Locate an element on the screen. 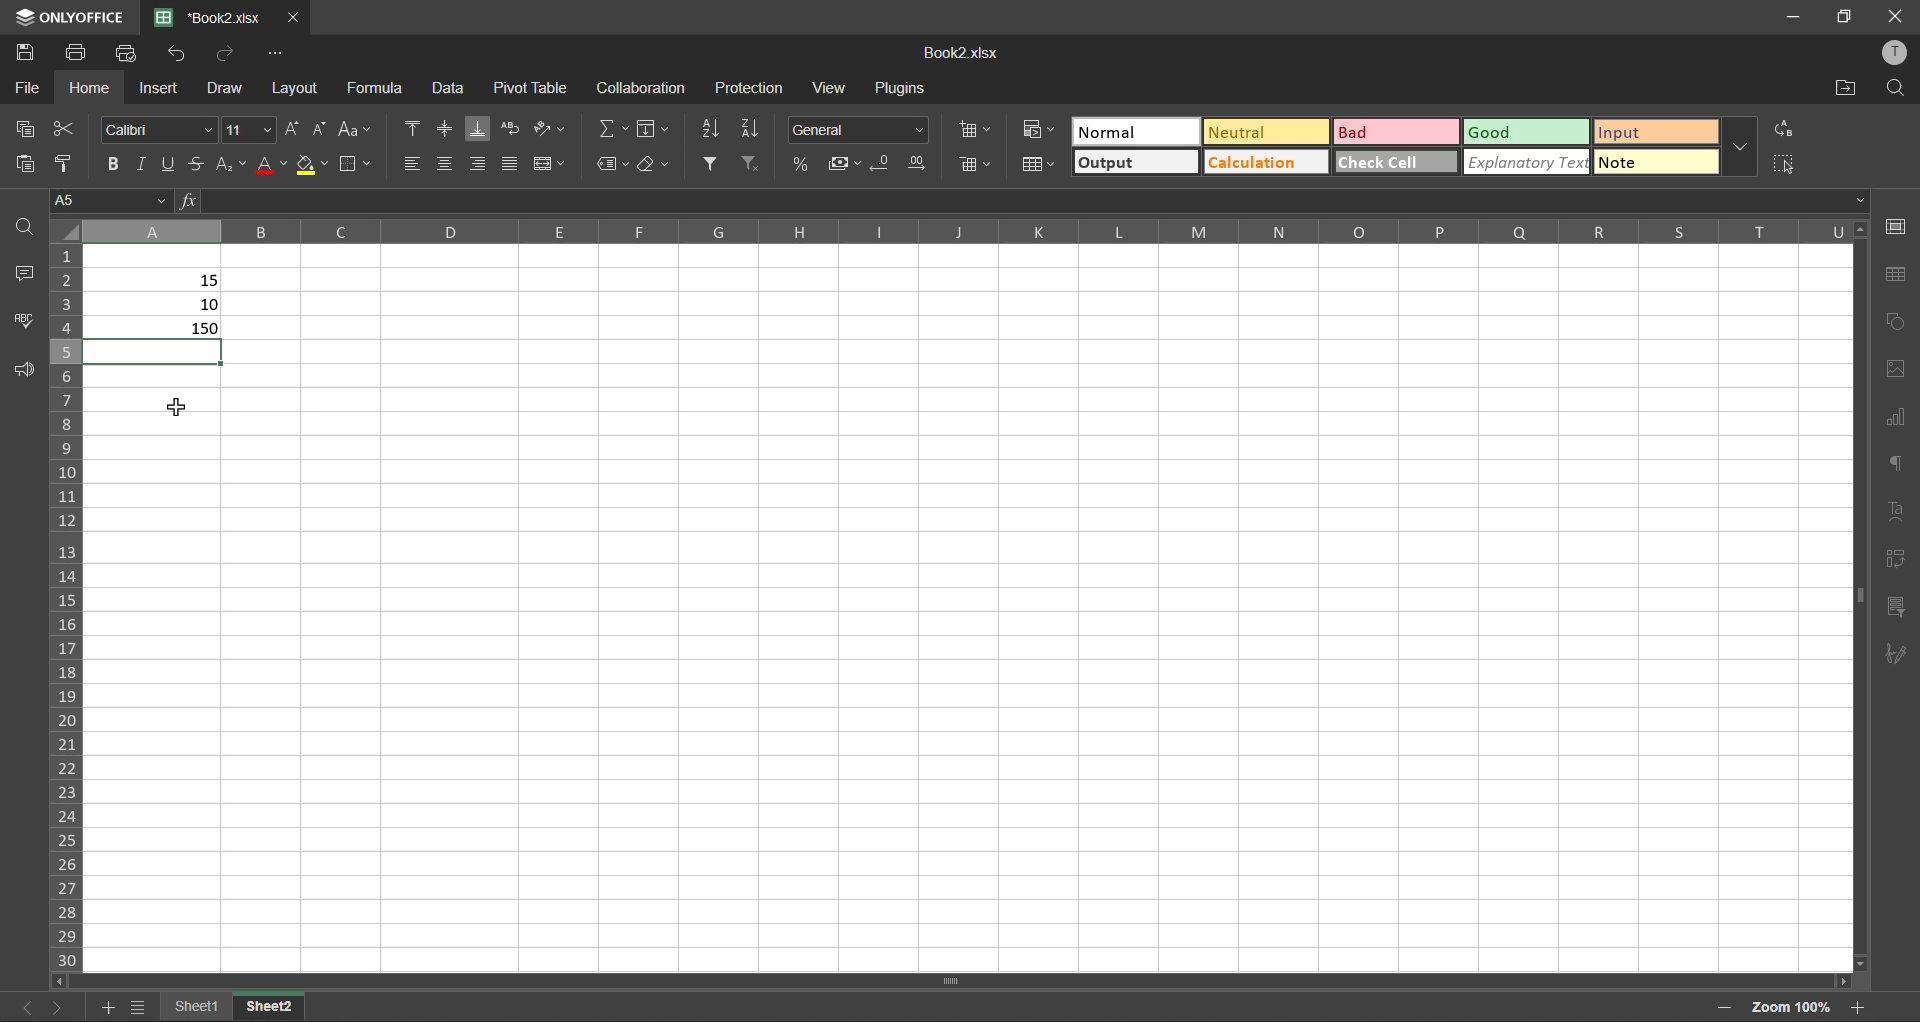 The width and height of the screenshot is (1920, 1022). sheet list is located at coordinates (137, 1008).